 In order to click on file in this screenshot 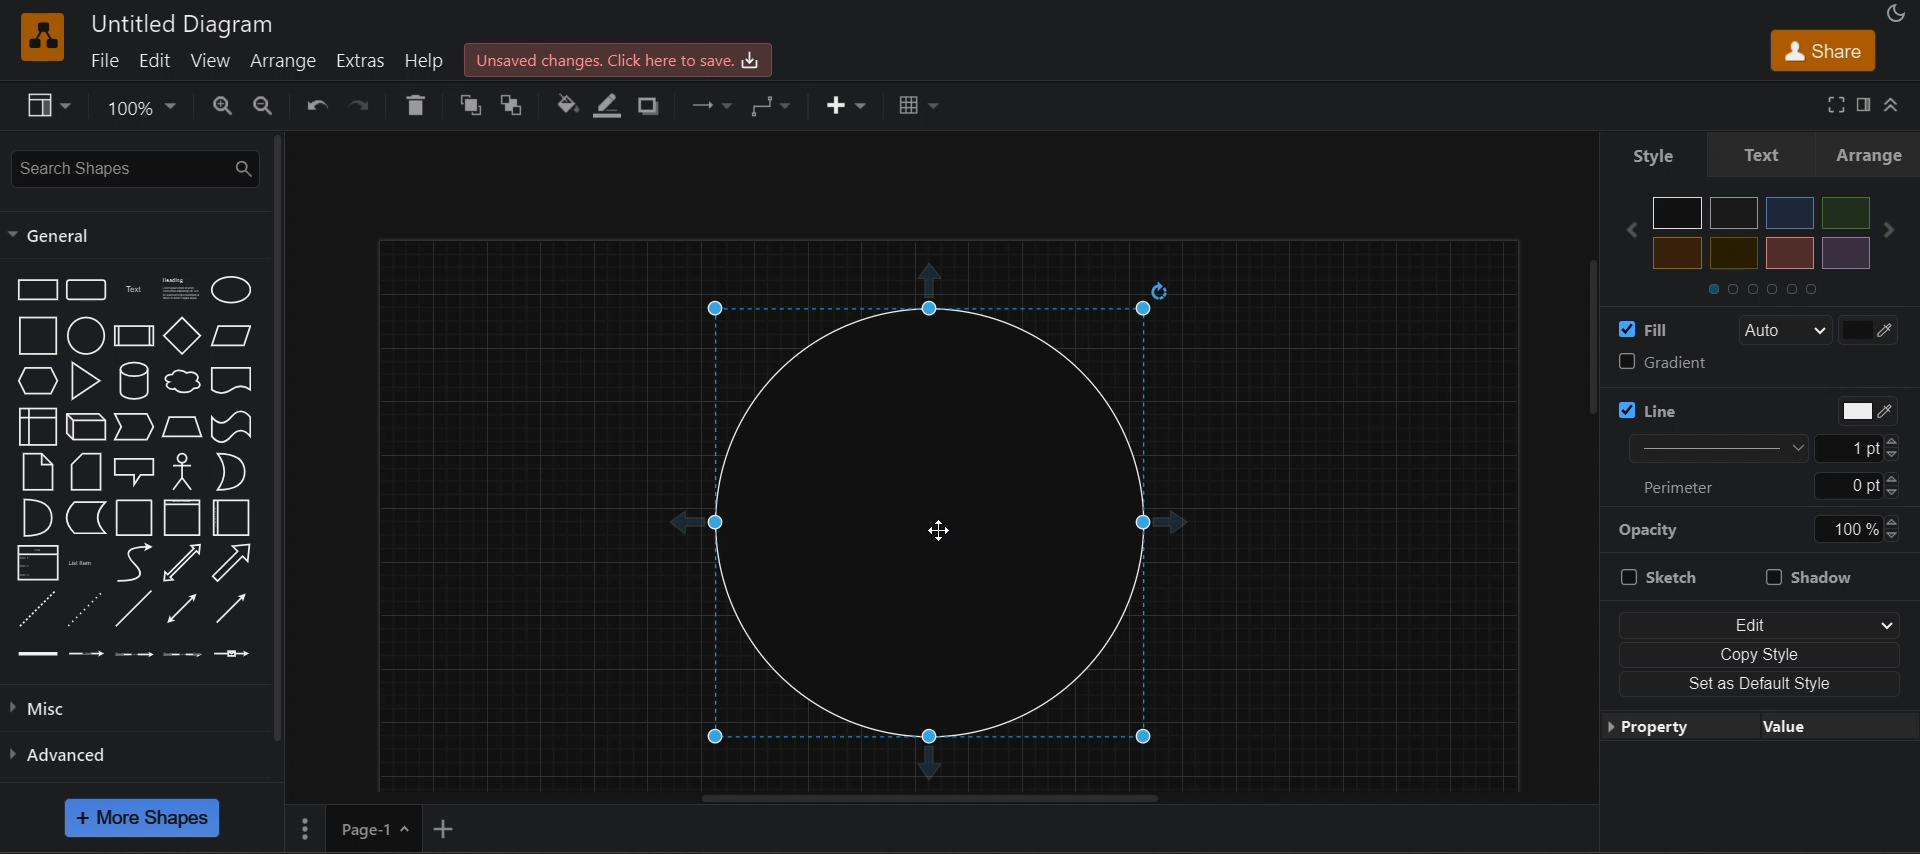, I will do `click(108, 62)`.